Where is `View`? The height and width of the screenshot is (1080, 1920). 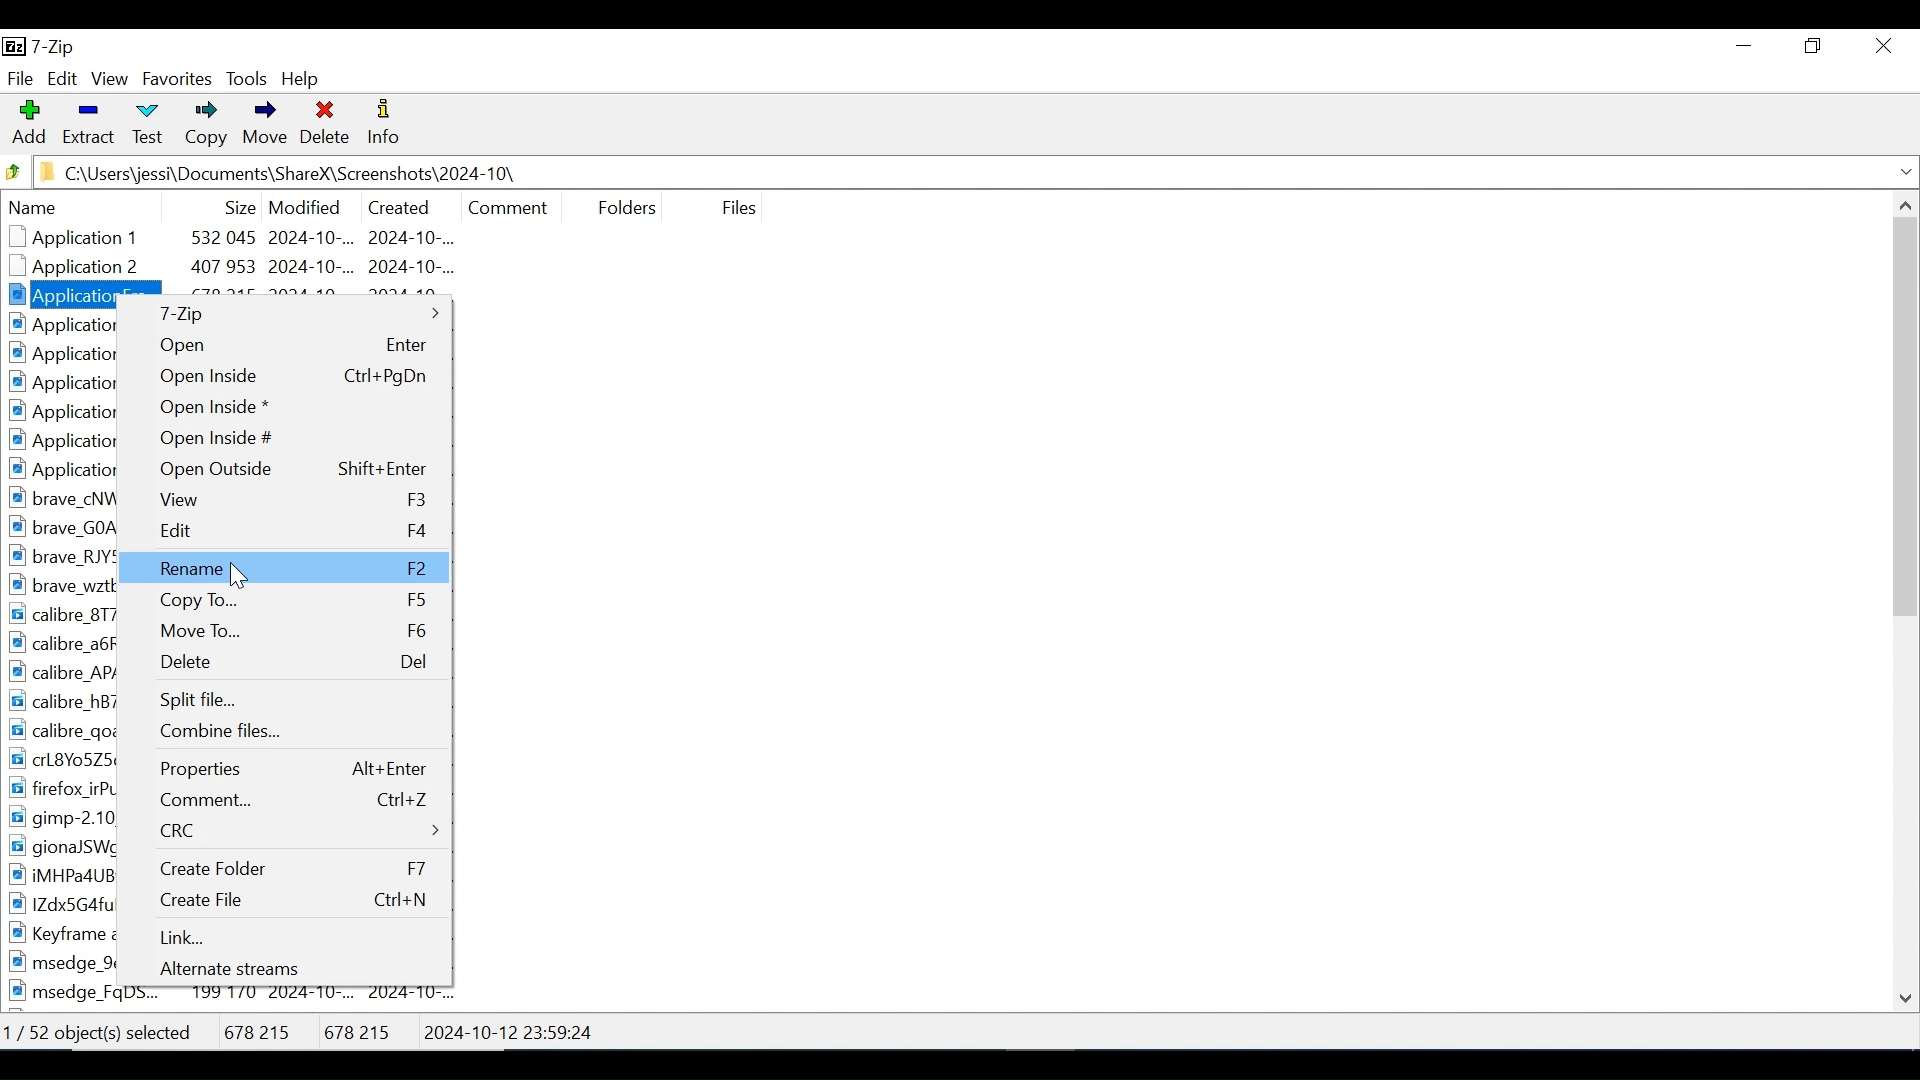 View is located at coordinates (111, 80).